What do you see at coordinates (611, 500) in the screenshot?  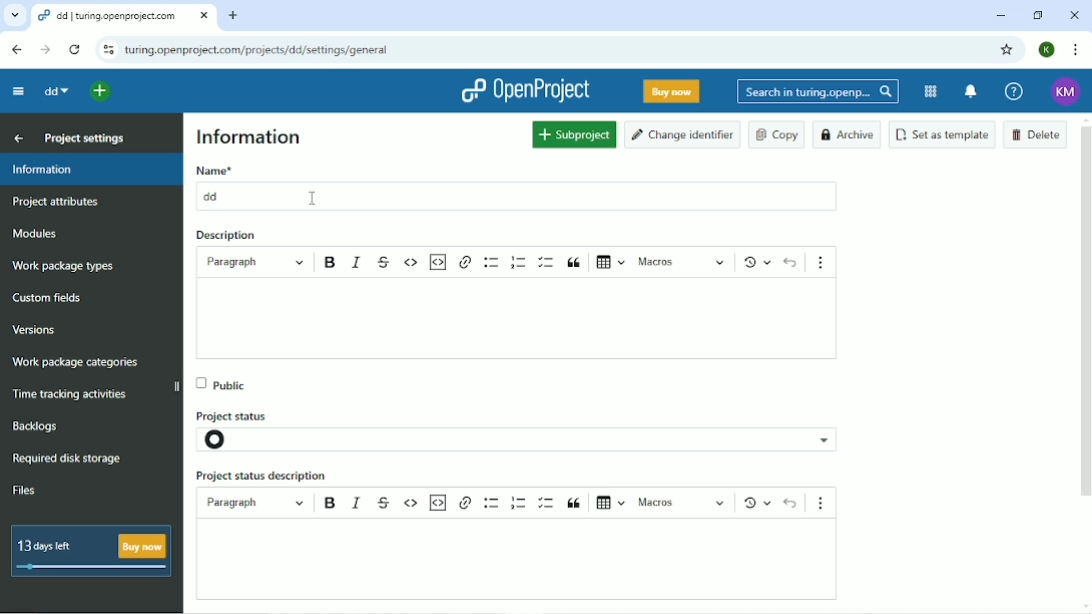 I see `insert table` at bounding box center [611, 500].